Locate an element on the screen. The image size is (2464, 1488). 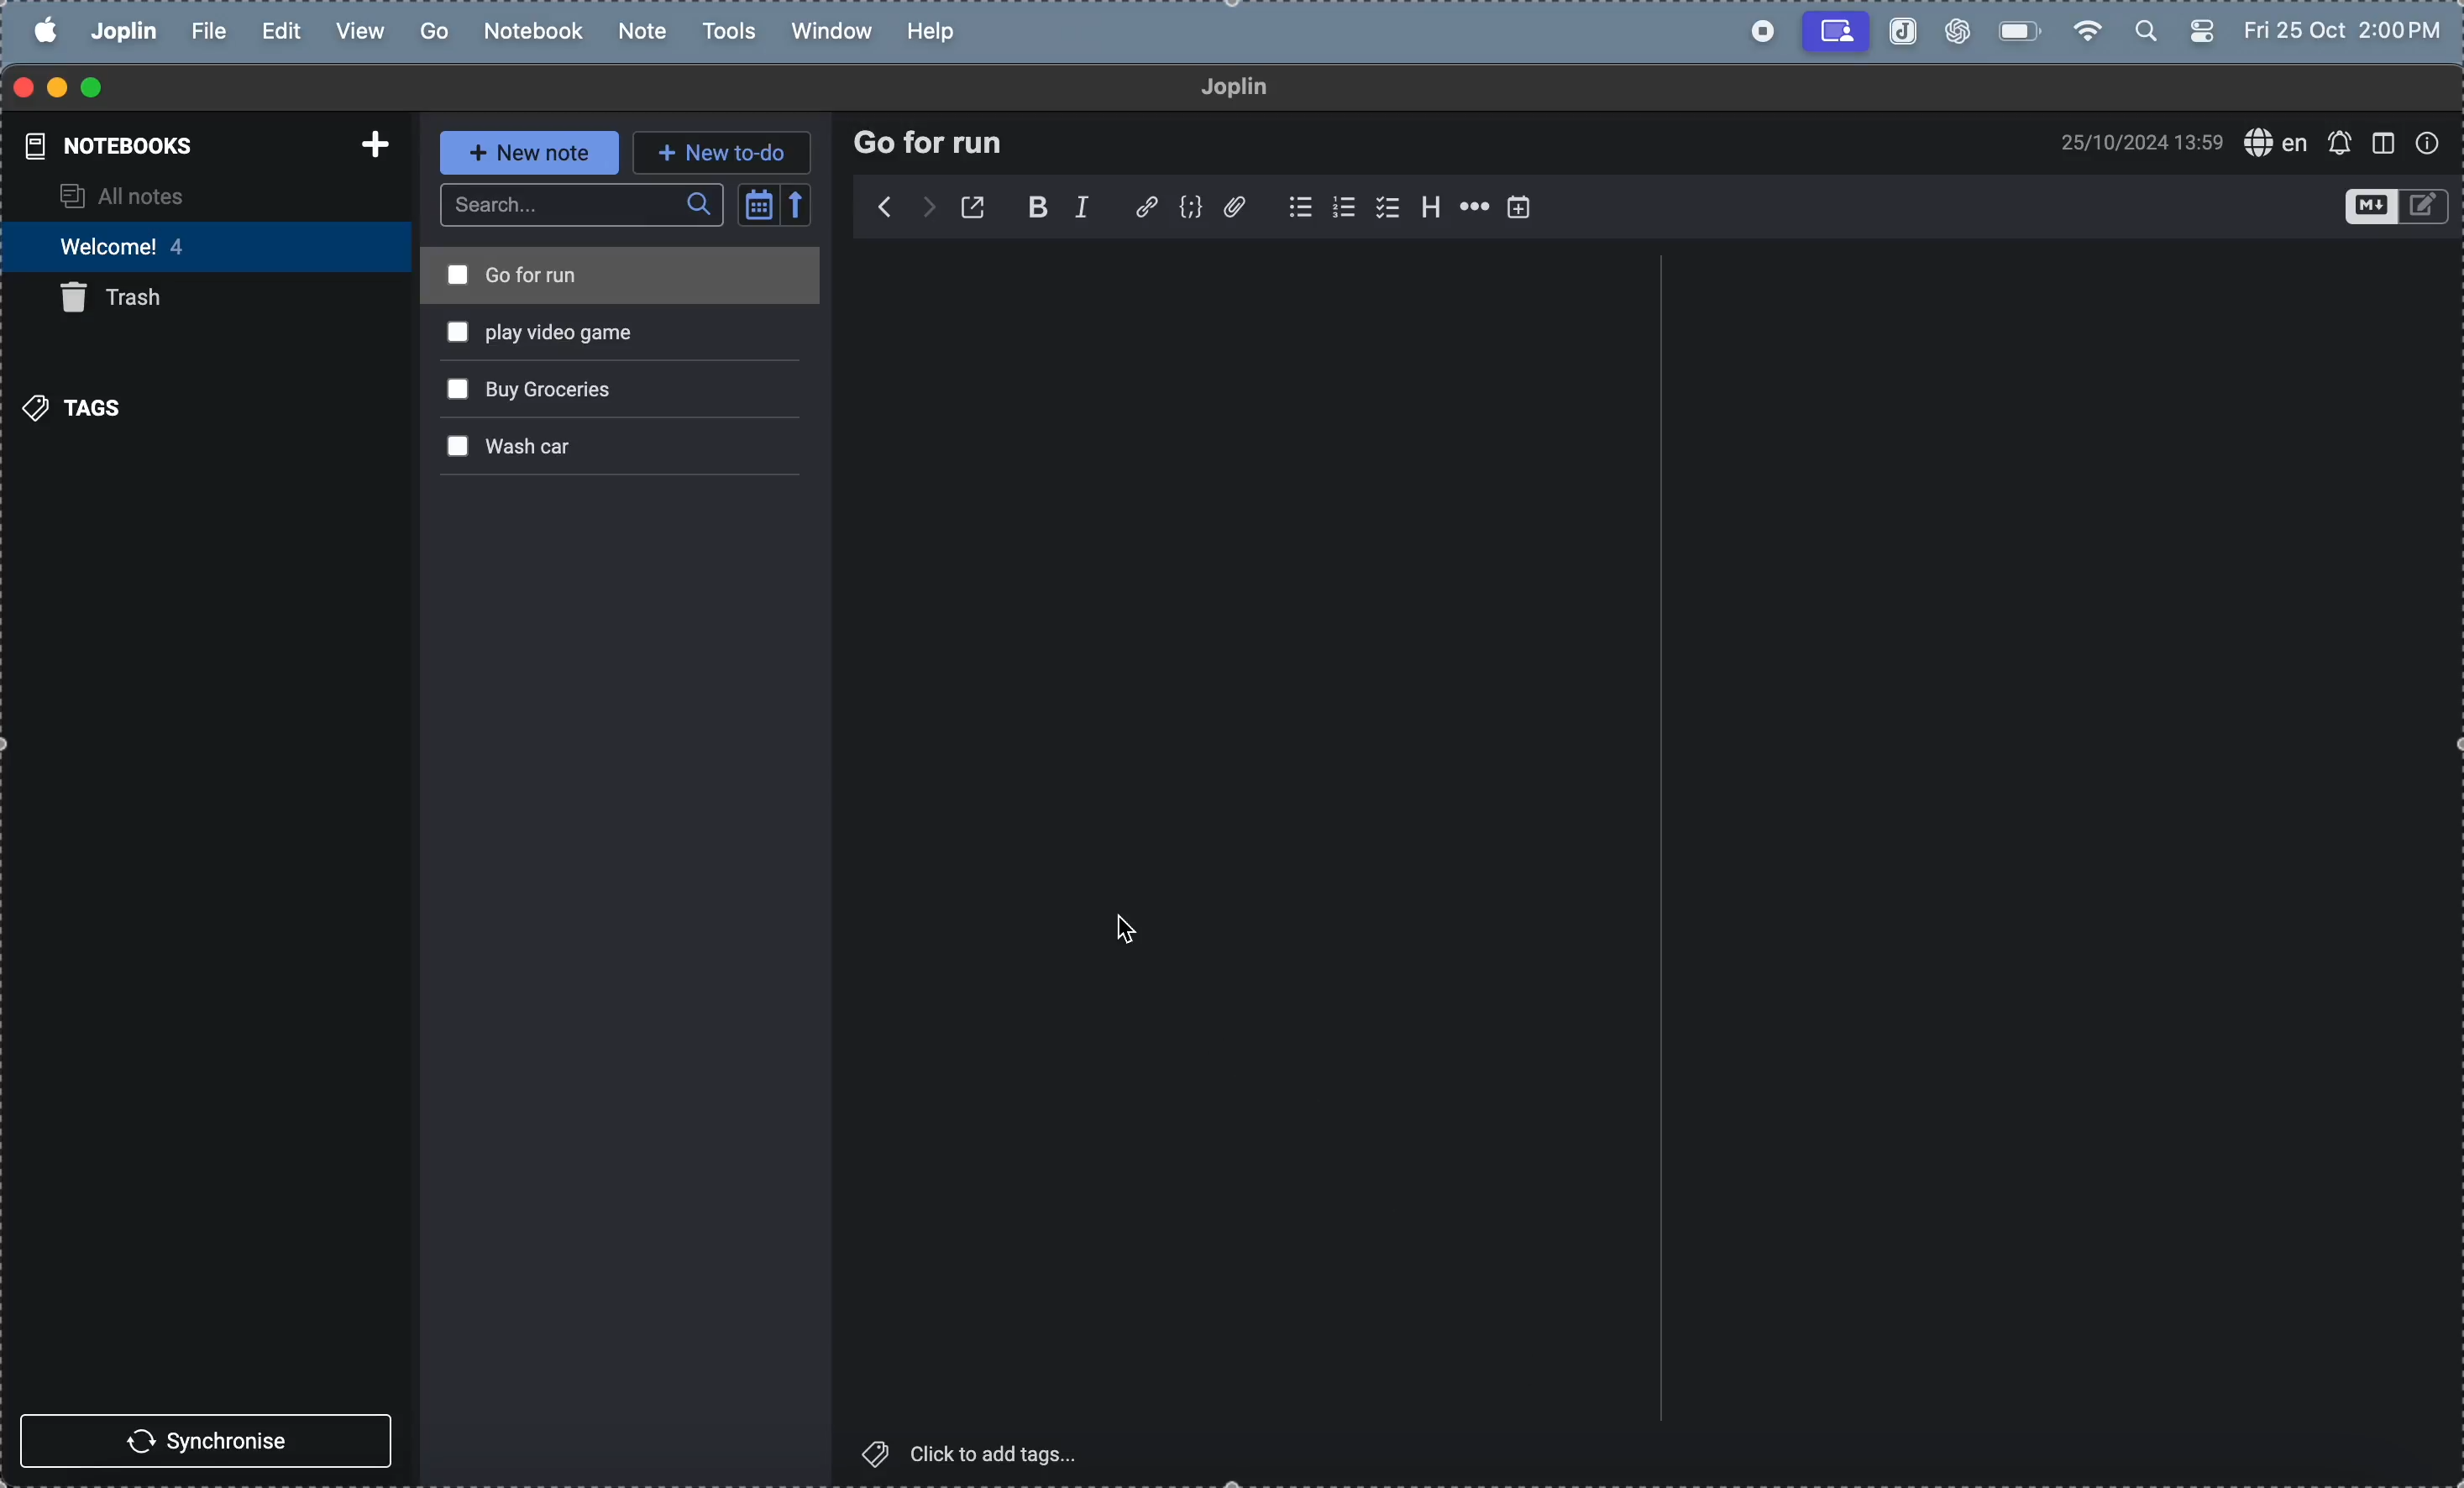
note is located at coordinates (643, 28).